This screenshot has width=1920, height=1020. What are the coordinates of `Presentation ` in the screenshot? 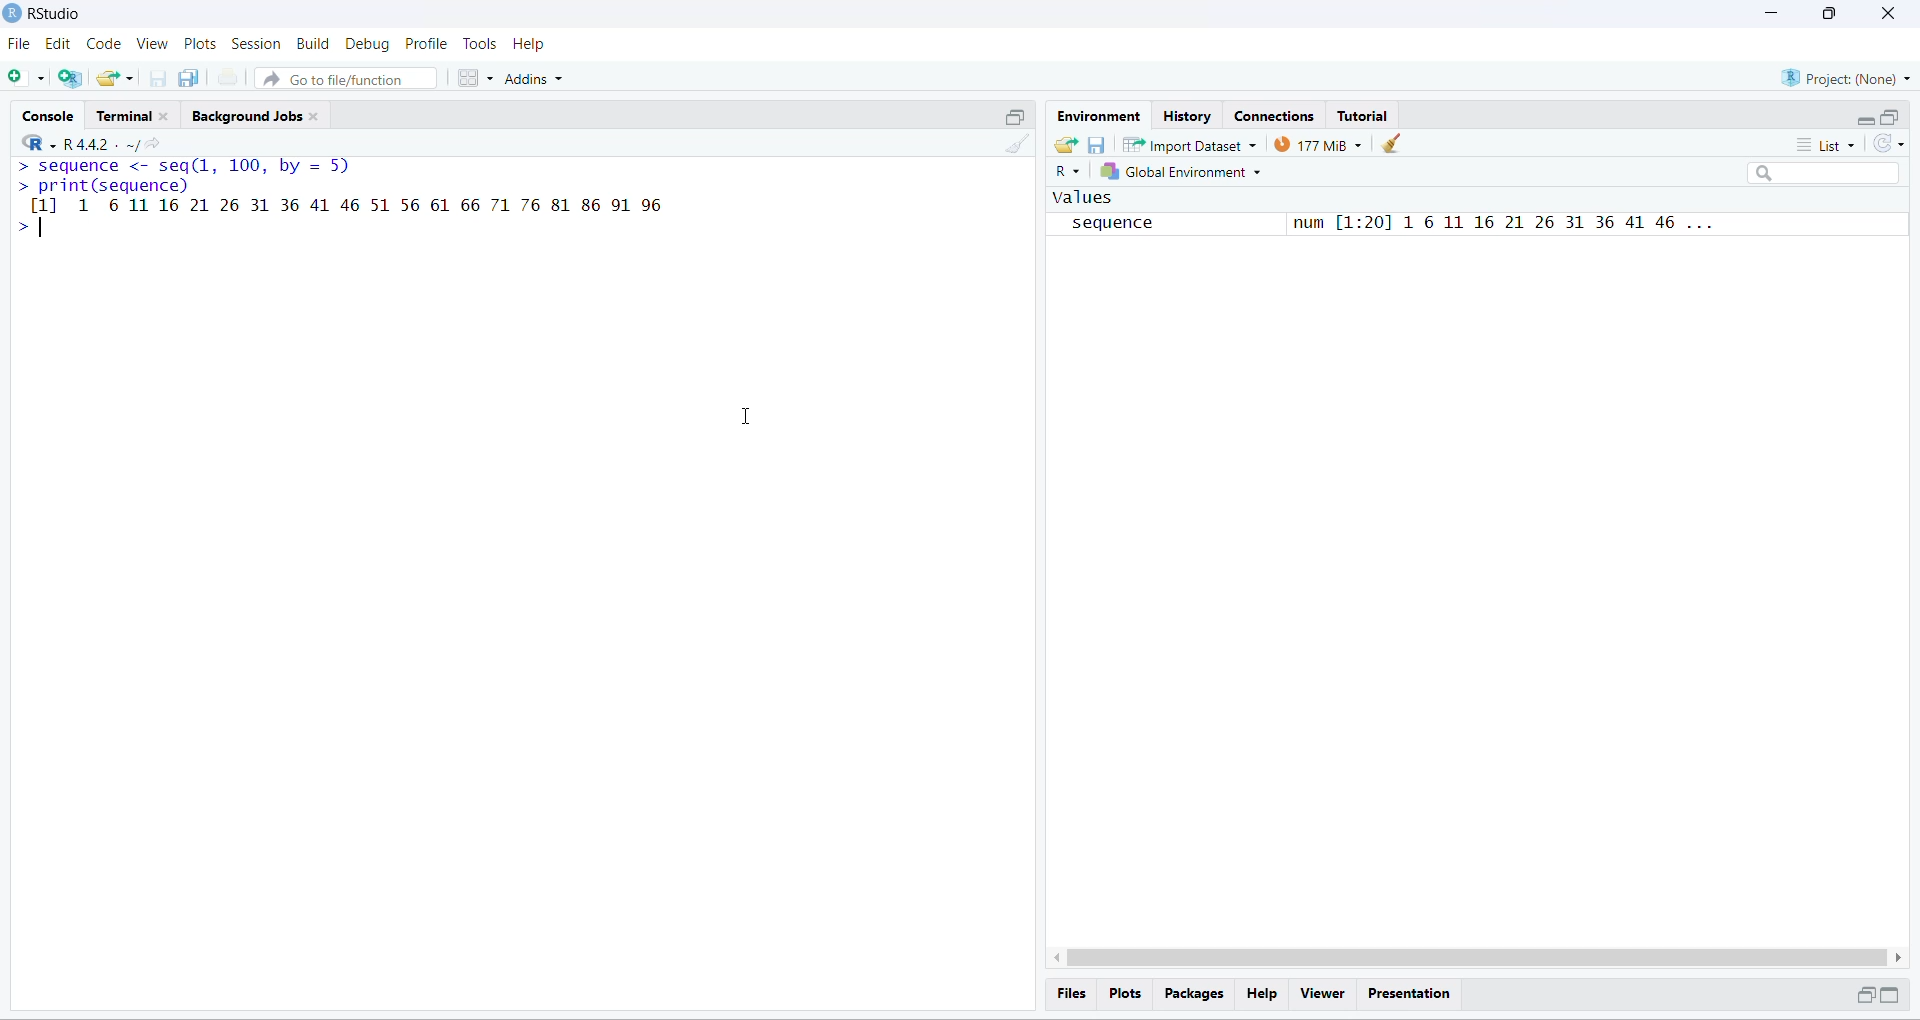 It's located at (1409, 995).